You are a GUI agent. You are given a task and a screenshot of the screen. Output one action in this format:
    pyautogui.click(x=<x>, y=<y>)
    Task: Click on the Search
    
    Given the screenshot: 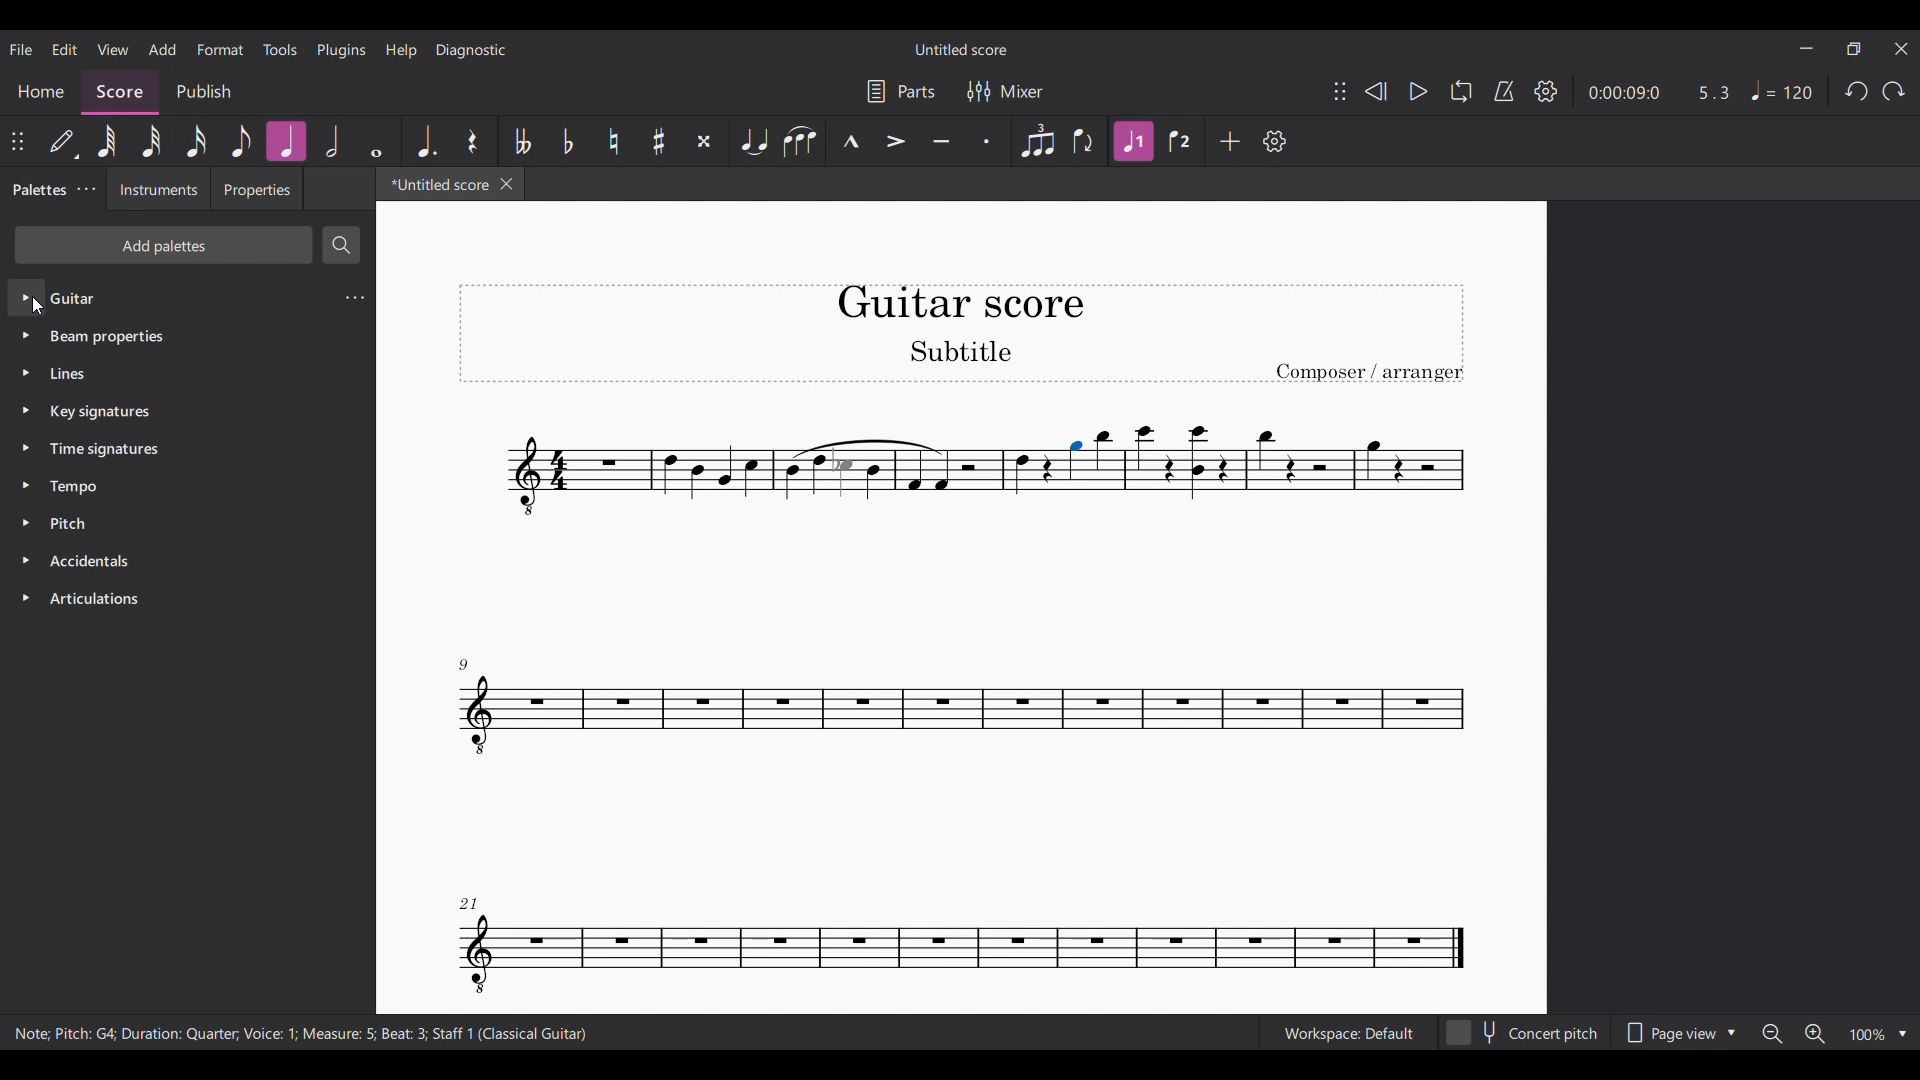 What is the action you would take?
    pyautogui.click(x=341, y=245)
    